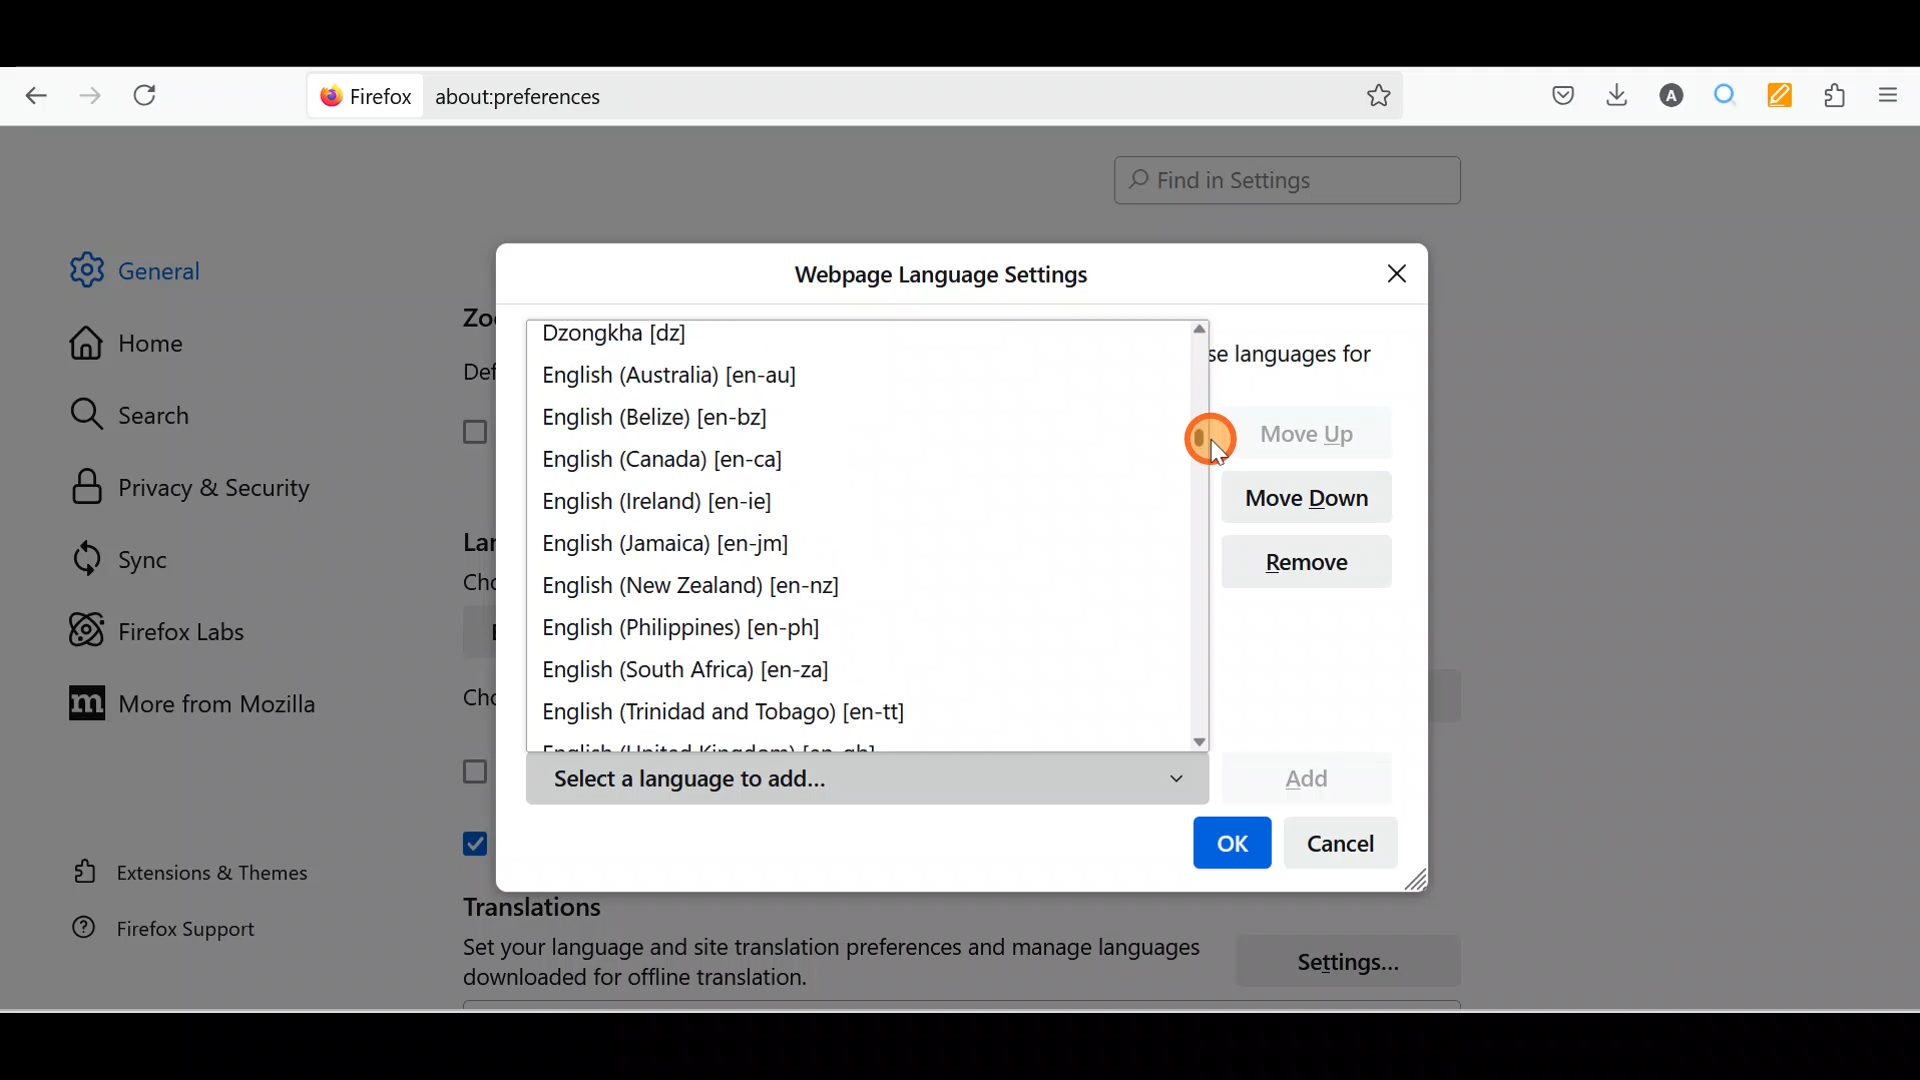 Image resolution: width=1920 pixels, height=1080 pixels. I want to click on Firefox labs, so click(164, 631).